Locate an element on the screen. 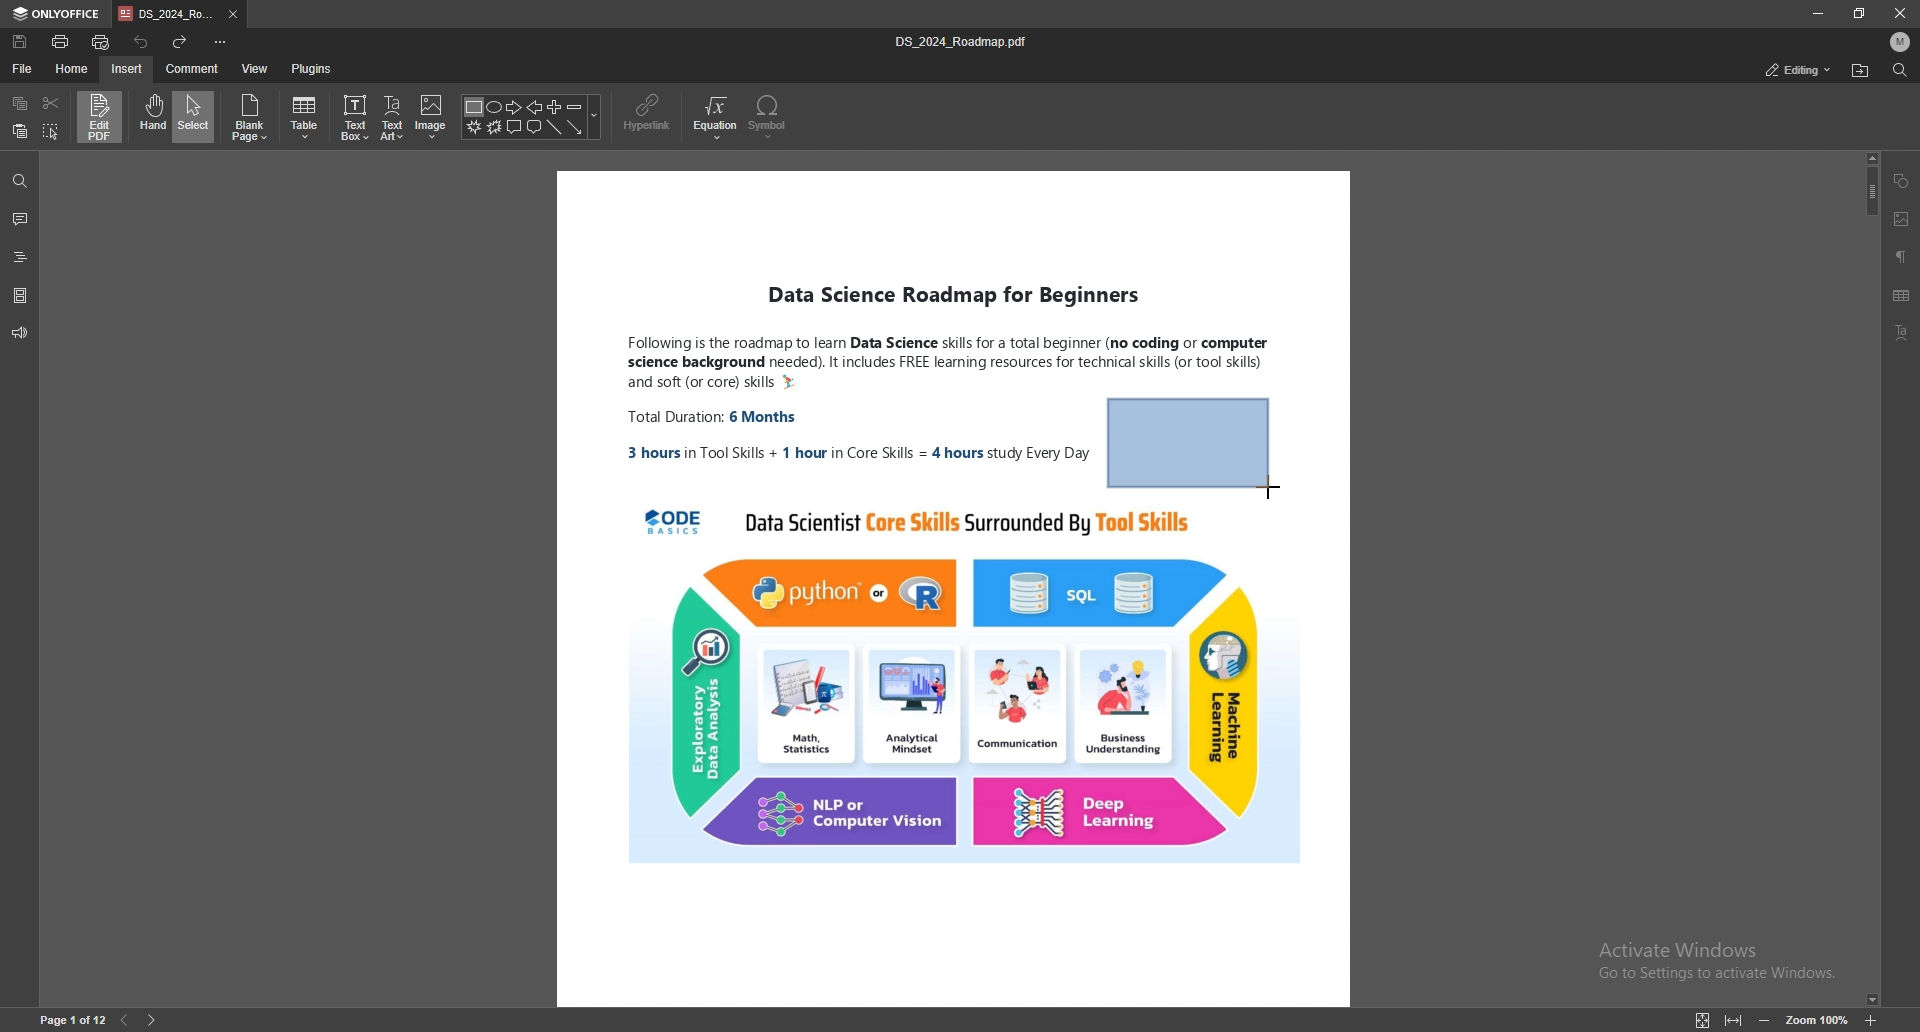  customize quick access toolbar is located at coordinates (221, 42).